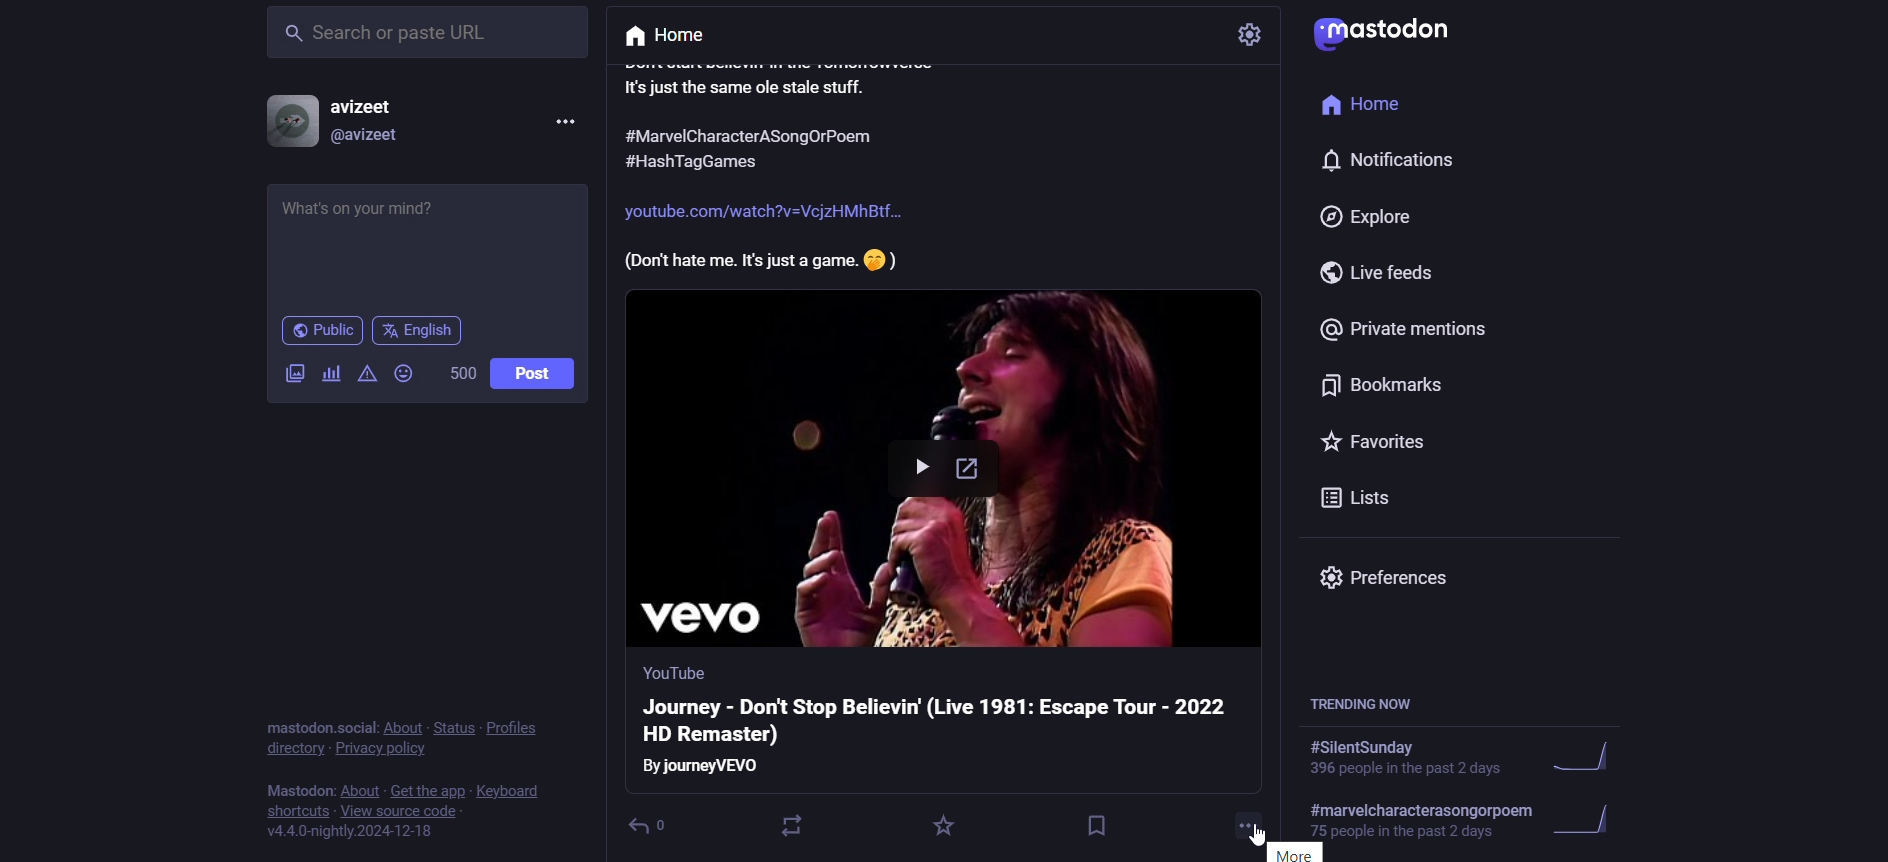 This screenshot has width=1888, height=862. Describe the element at coordinates (296, 812) in the screenshot. I see `shortcuts` at that location.